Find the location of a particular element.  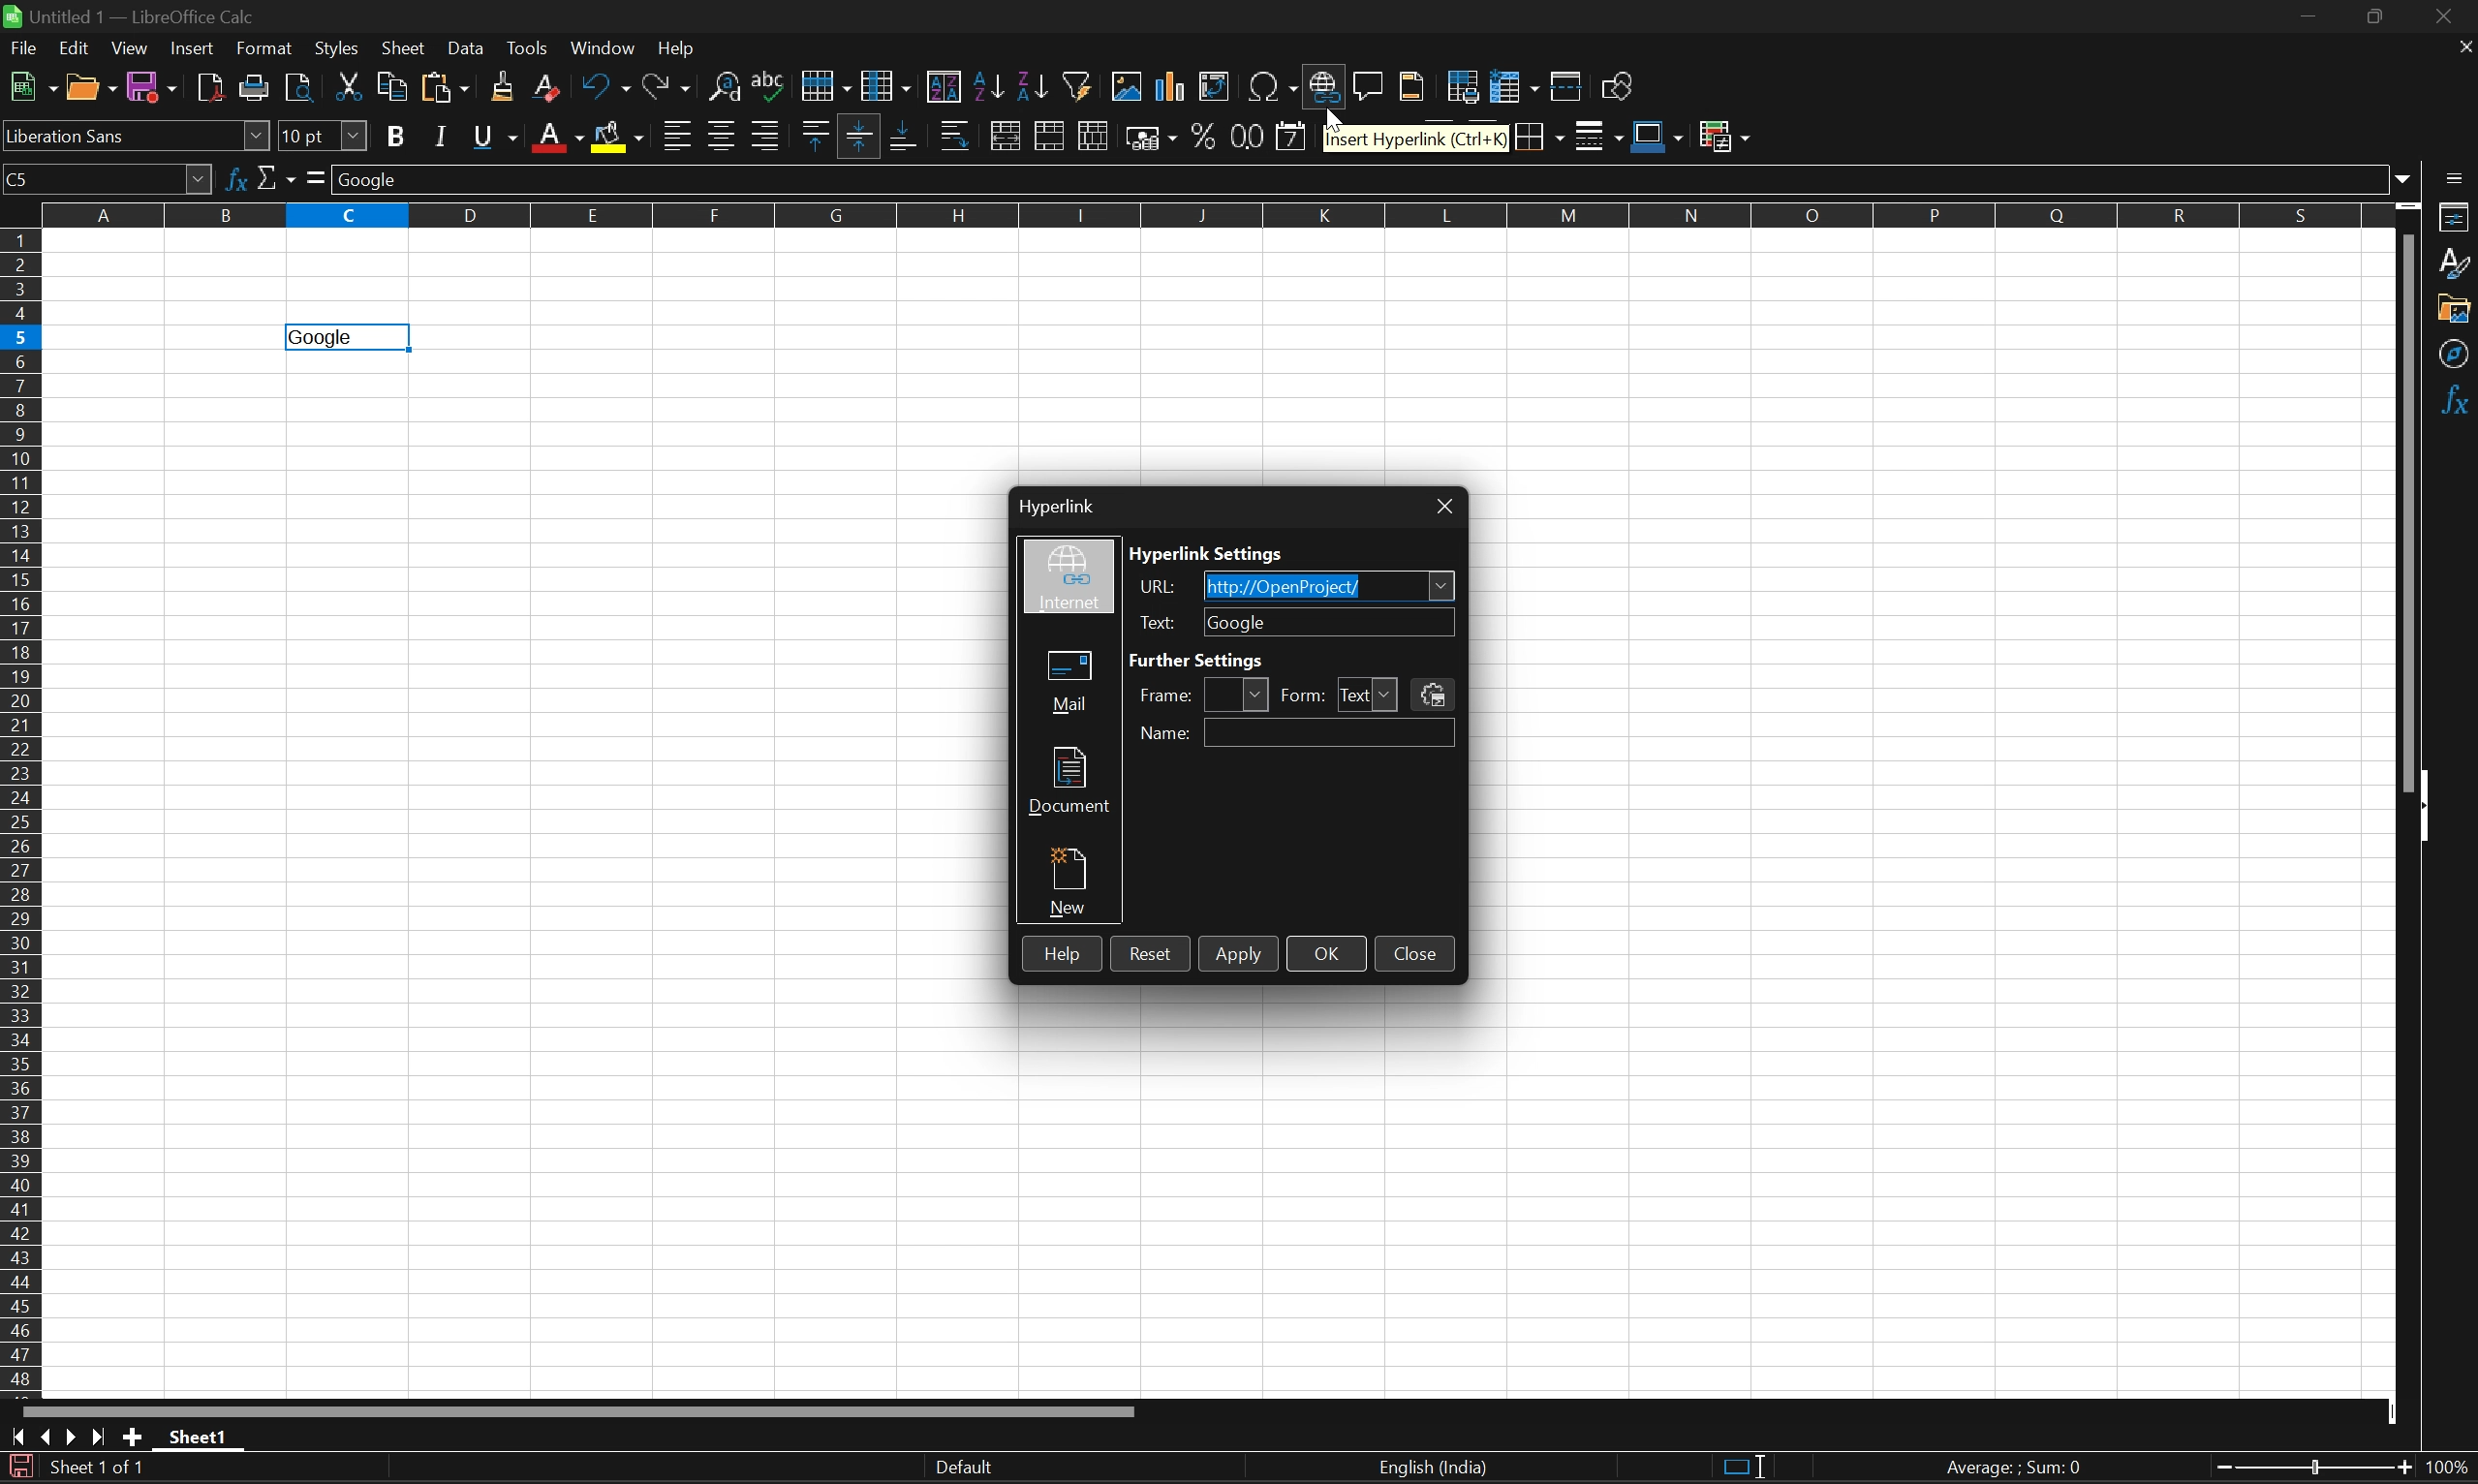

Zoom in is located at coordinates (2215, 1470).